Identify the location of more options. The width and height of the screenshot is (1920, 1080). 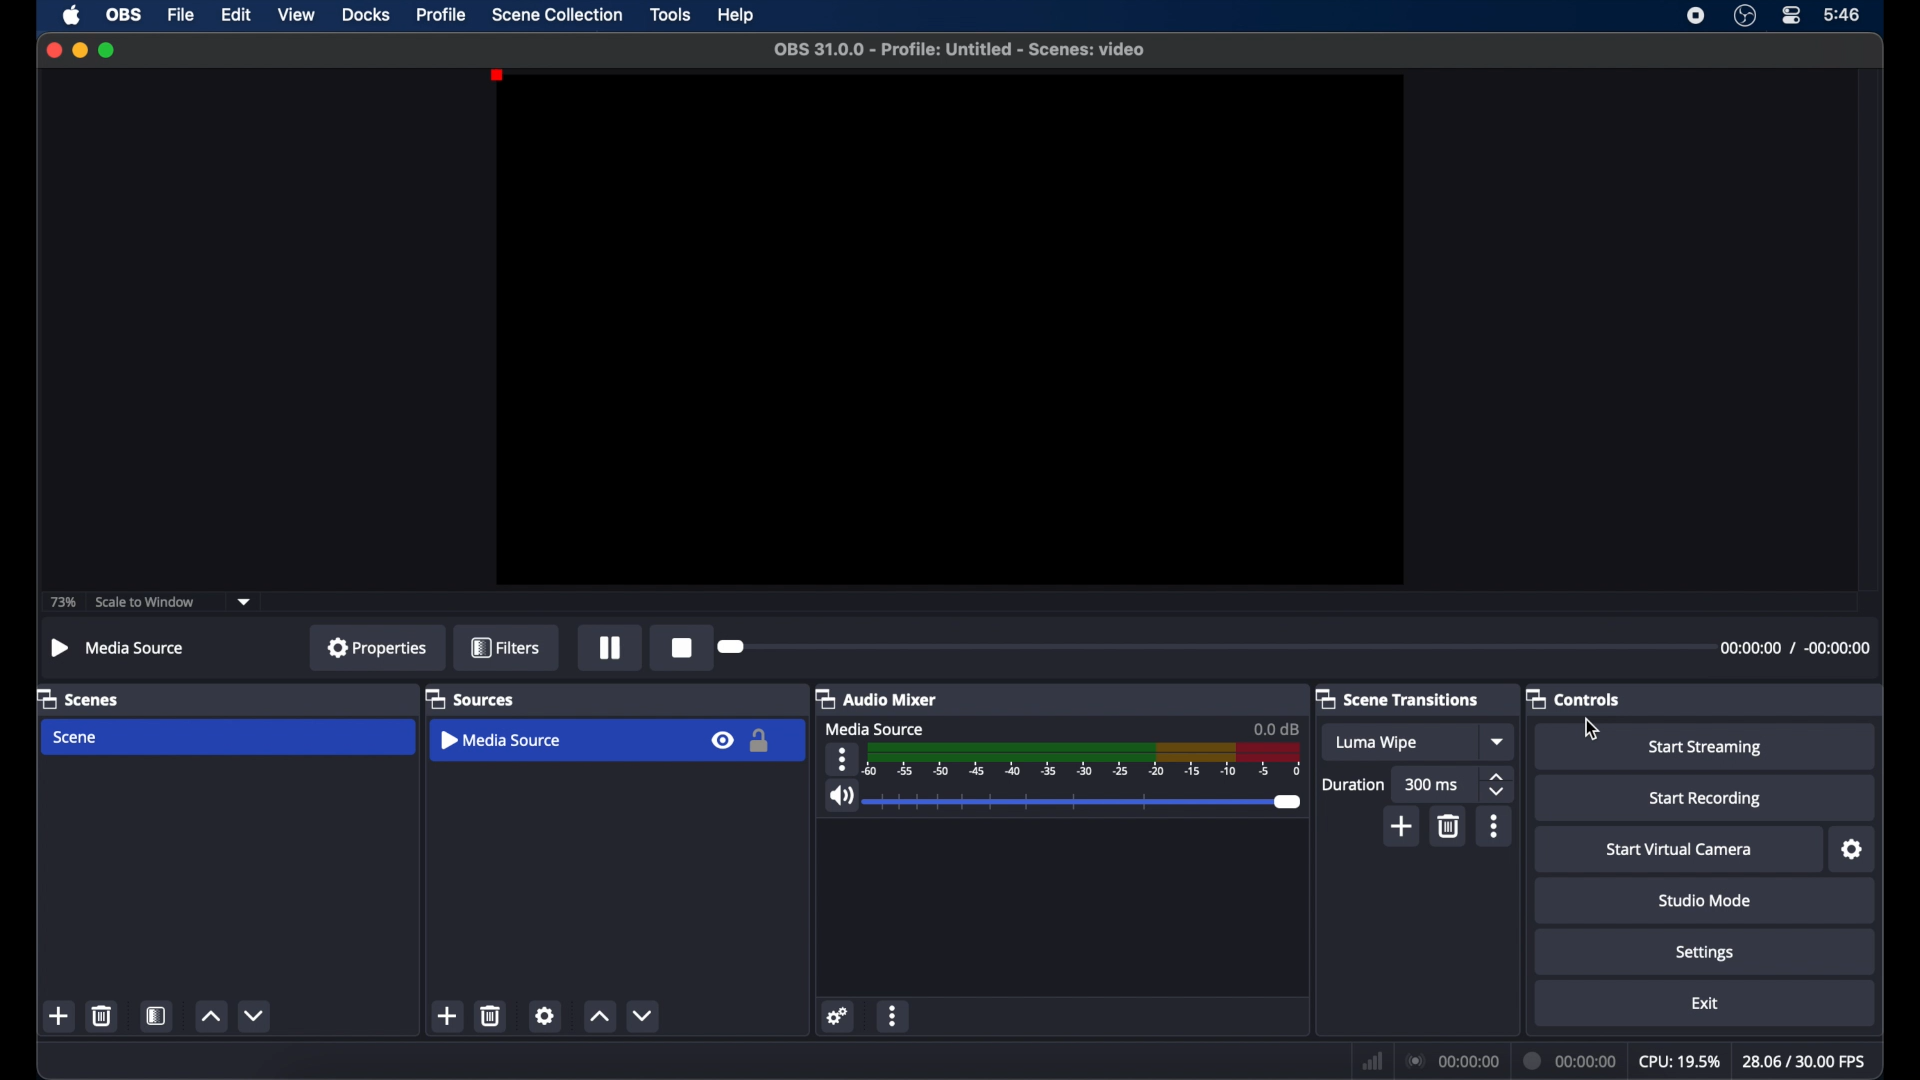
(893, 1015).